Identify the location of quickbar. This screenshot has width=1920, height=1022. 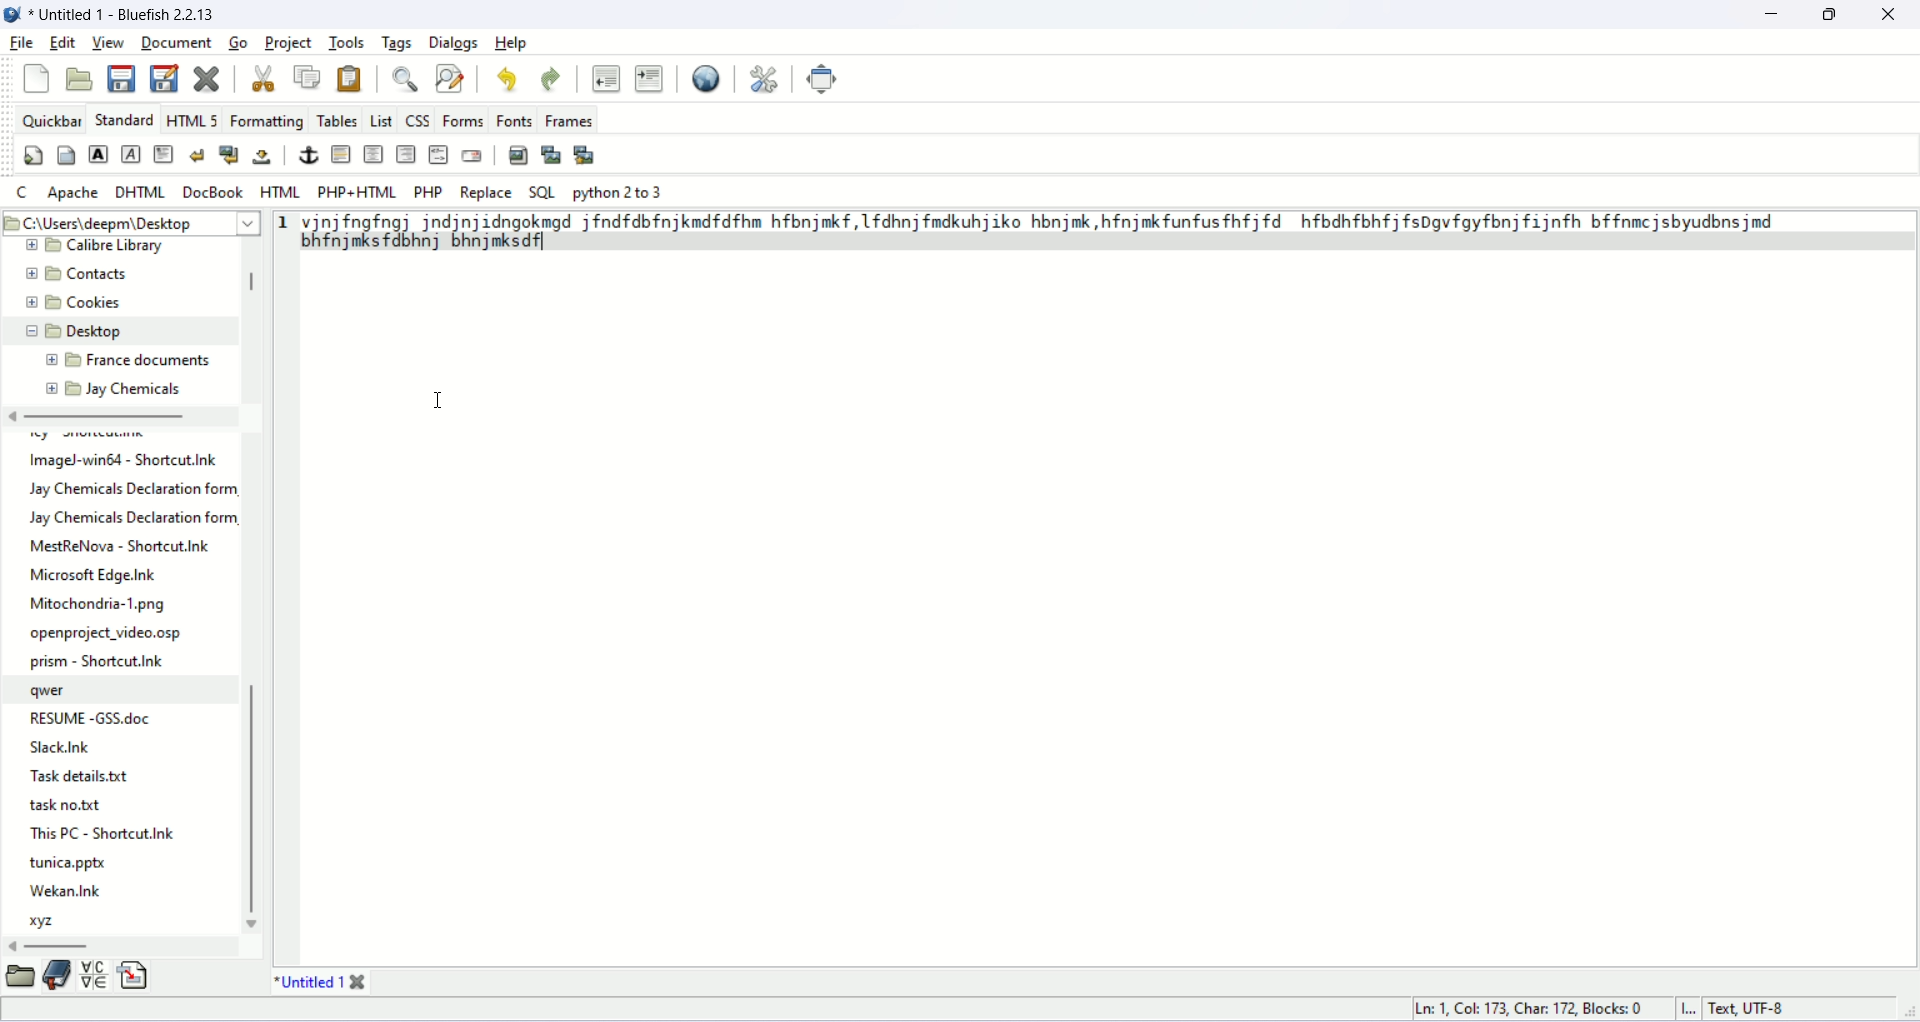
(52, 119).